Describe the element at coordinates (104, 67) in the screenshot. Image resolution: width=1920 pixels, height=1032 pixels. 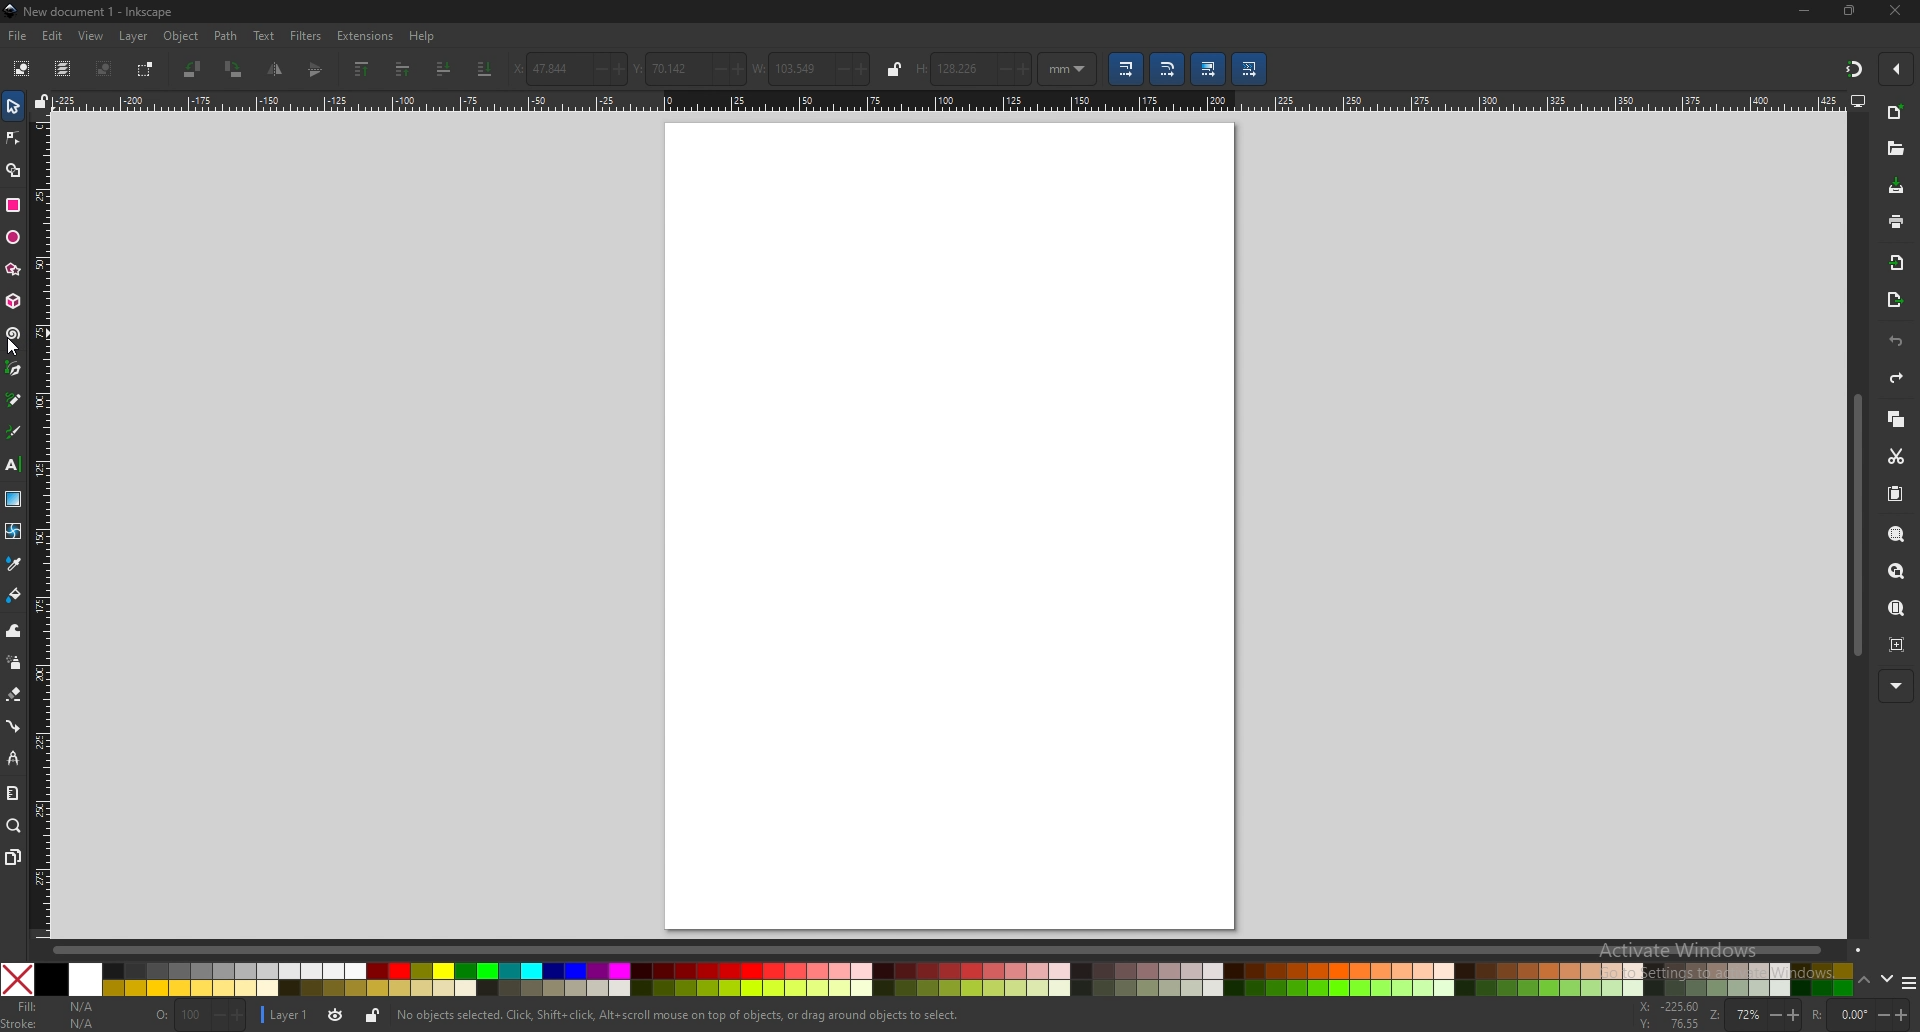
I see `deselect` at that location.